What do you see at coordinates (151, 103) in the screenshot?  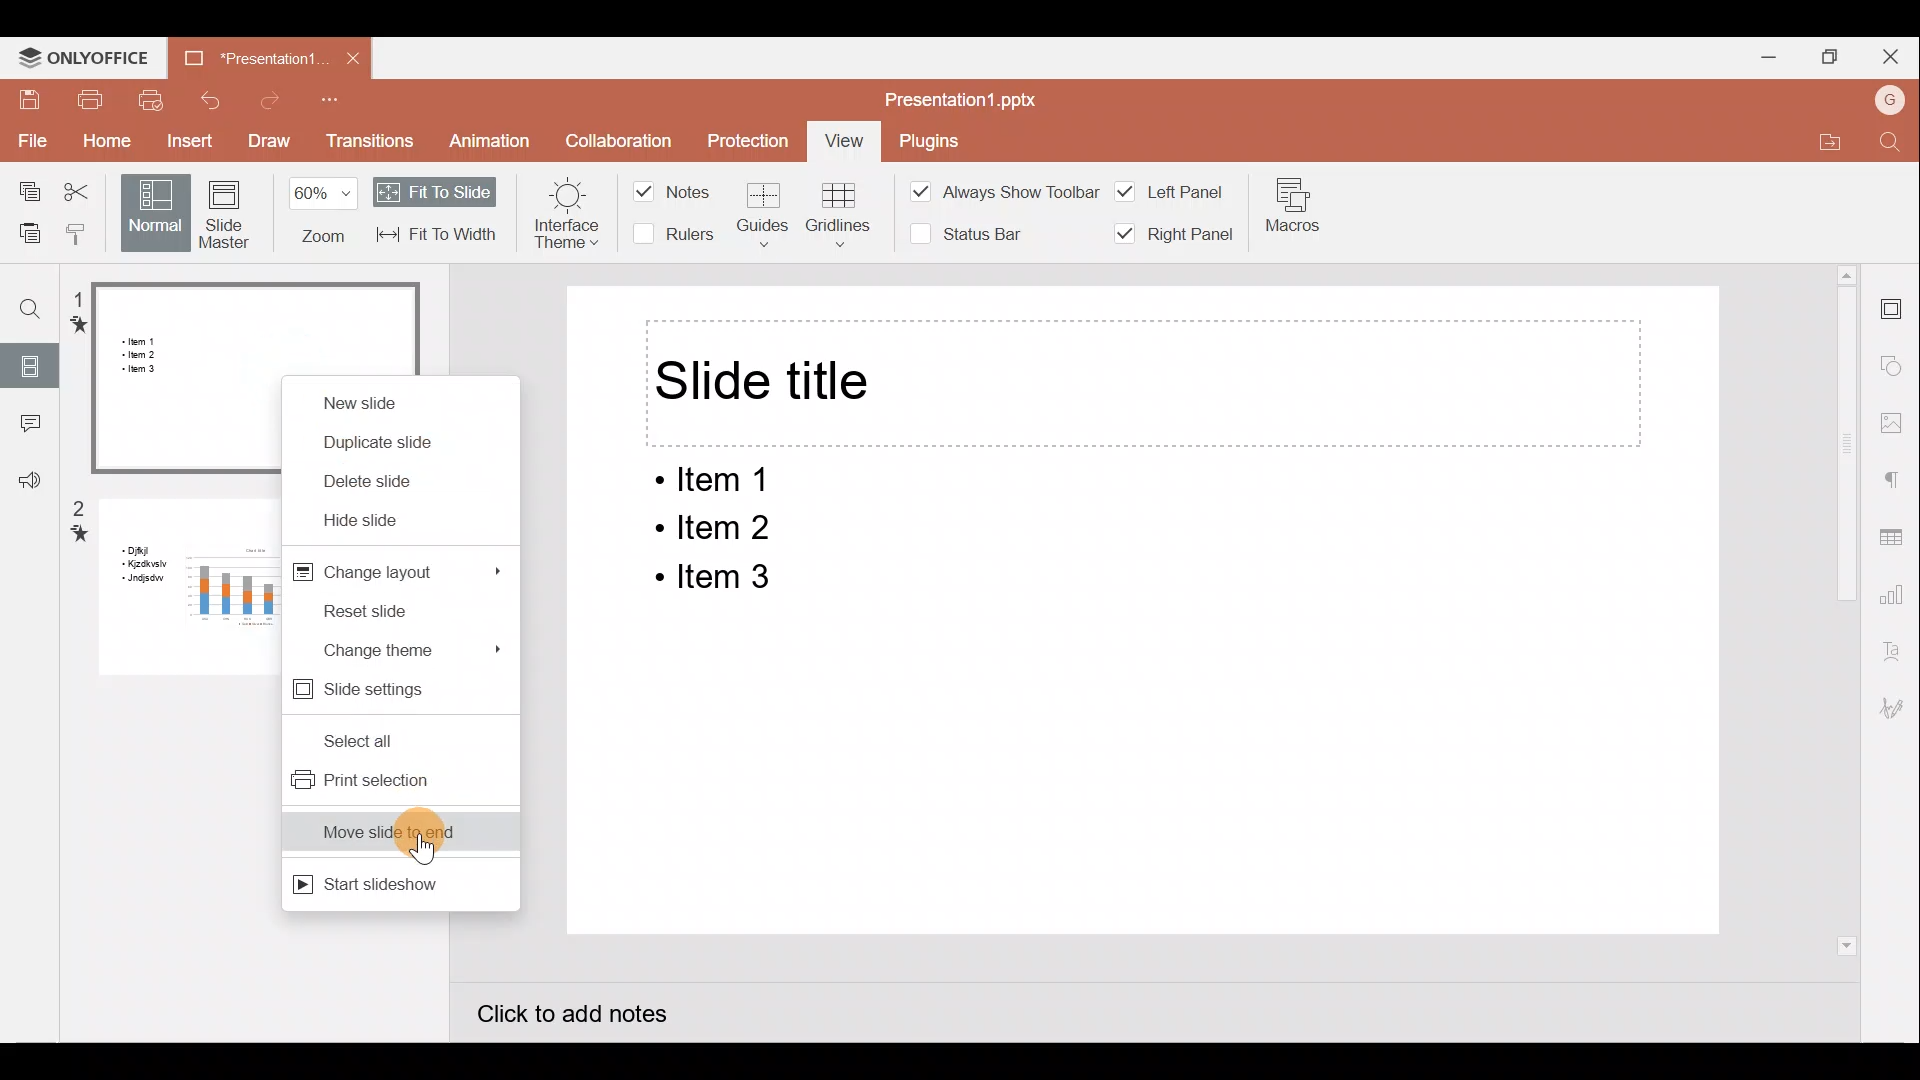 I see `Quick print` at bounding box center [151, 103].